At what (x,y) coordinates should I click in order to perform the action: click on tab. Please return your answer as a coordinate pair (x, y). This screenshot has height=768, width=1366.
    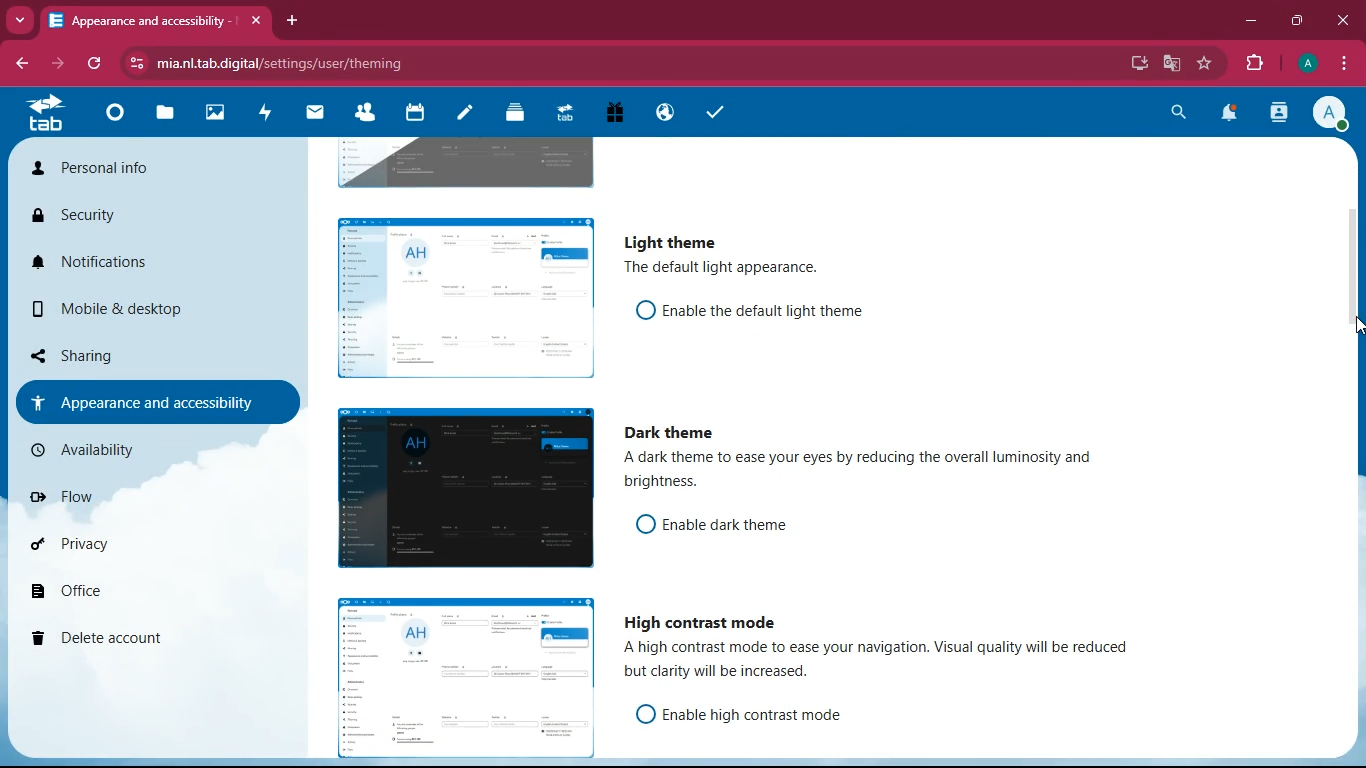
    Looking at the image, I should click on (561, 112).